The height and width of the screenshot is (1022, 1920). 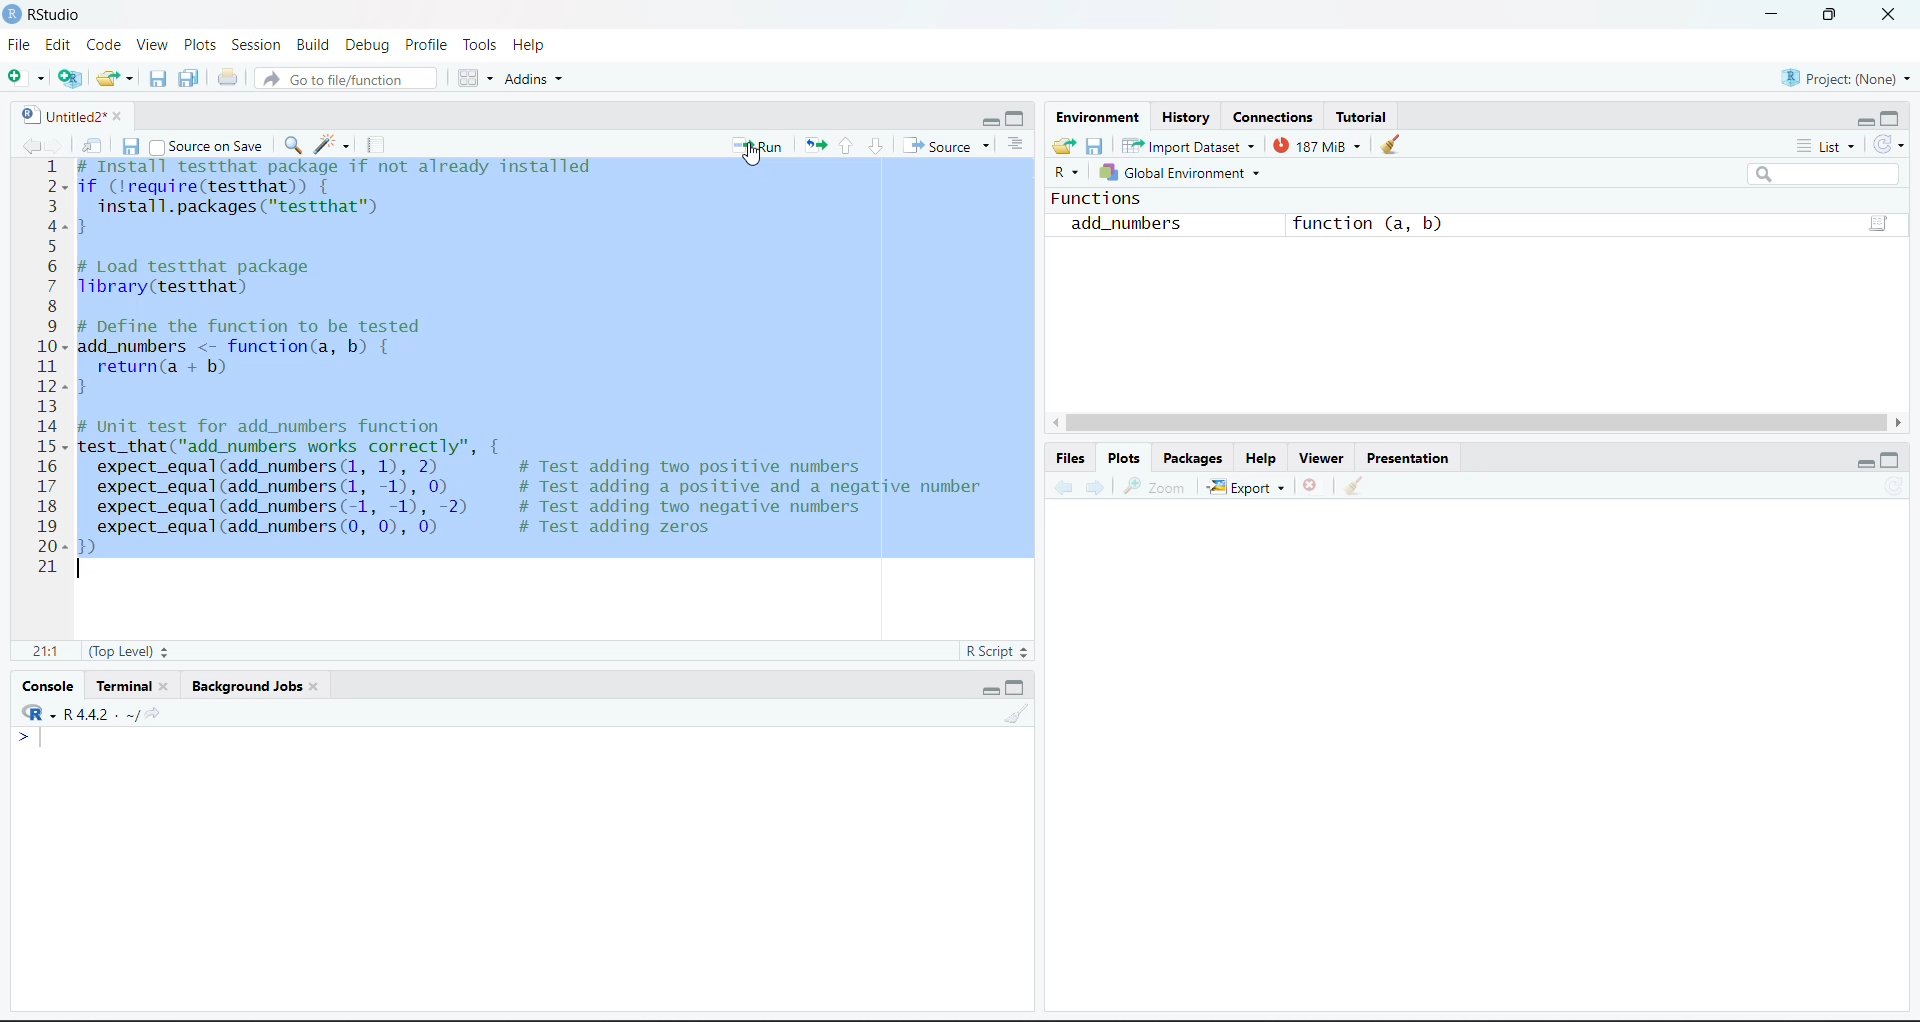 What do you see at coordinates (848, 147) in the screenshot?
I see `go to previous section of the chunk` at bounding box center [848, 147].